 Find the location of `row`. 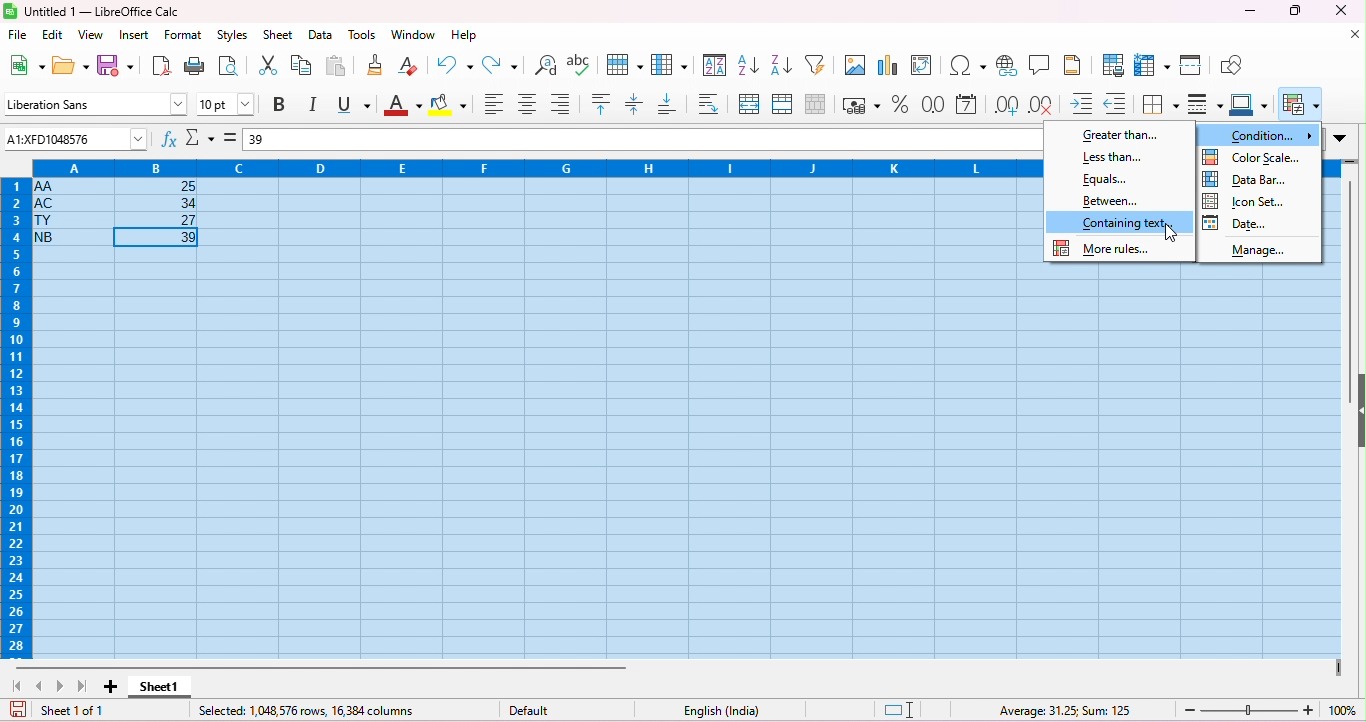

row is located at coordinates (624, 64).